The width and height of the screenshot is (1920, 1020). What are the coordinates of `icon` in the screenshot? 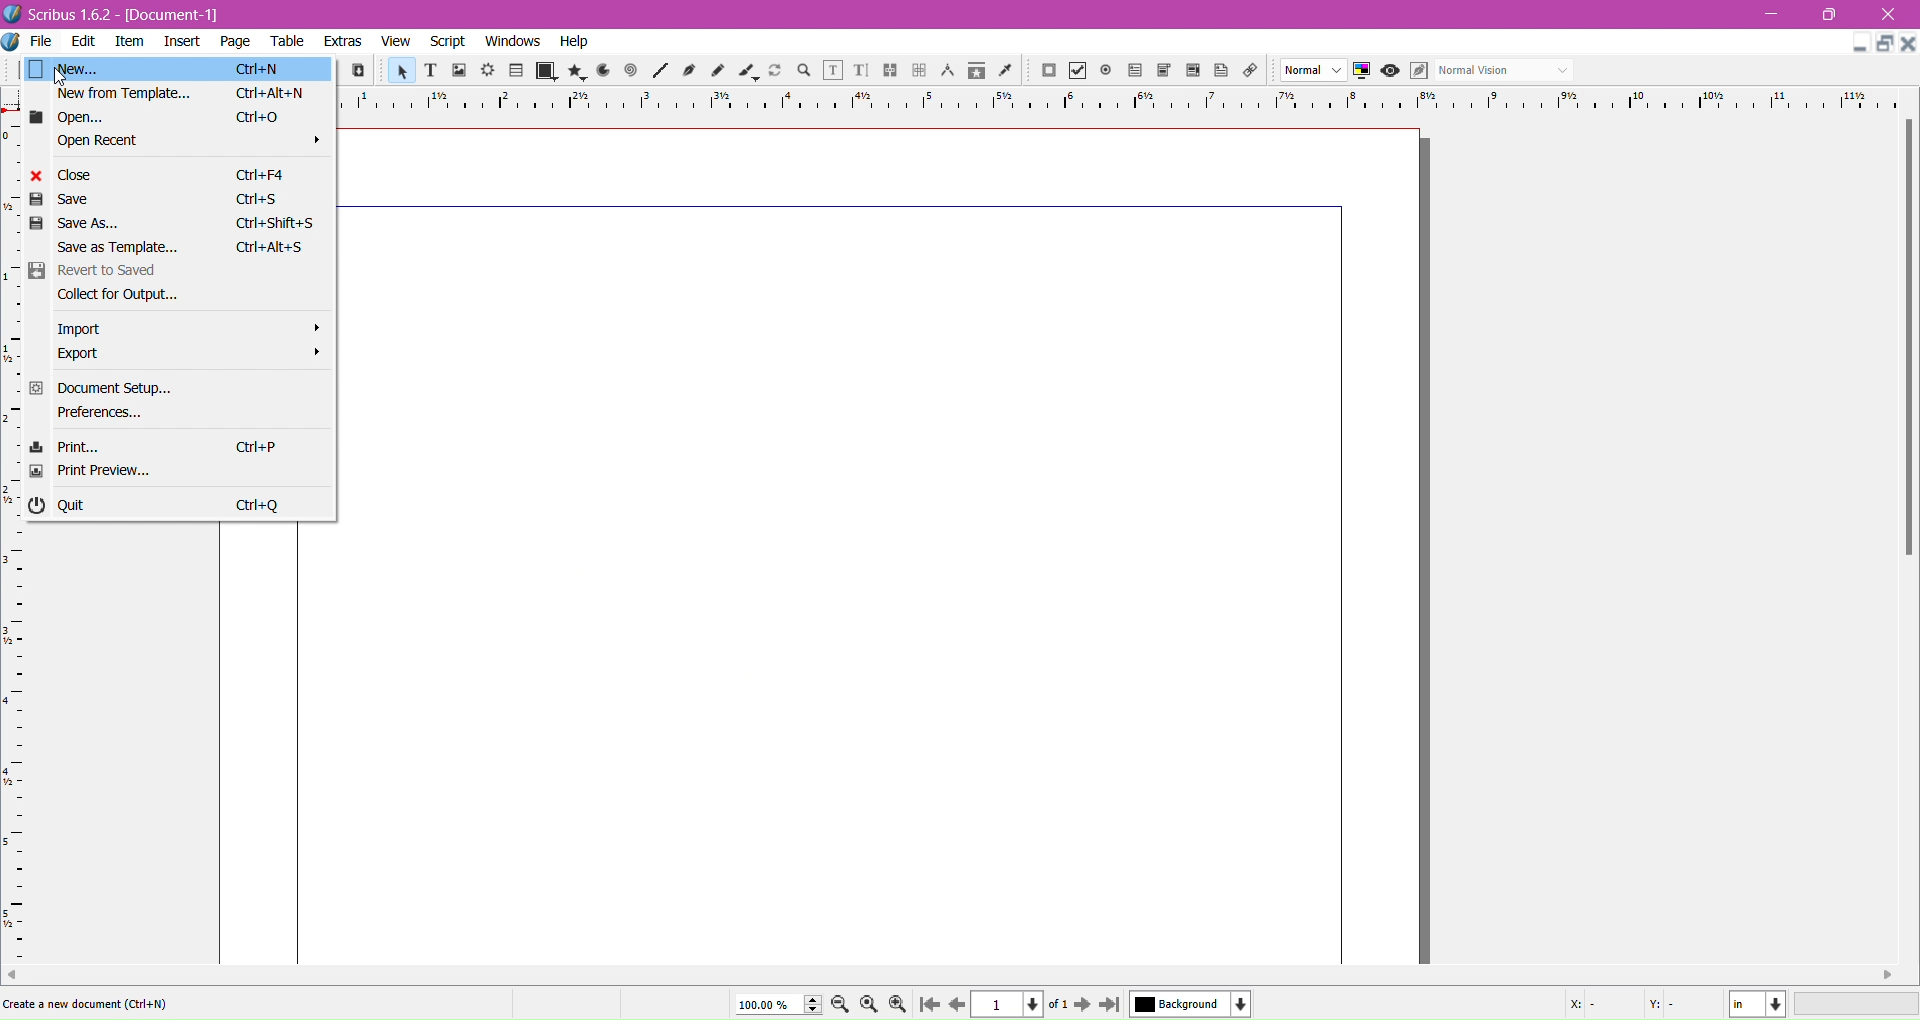 It's located at (1075, 71).